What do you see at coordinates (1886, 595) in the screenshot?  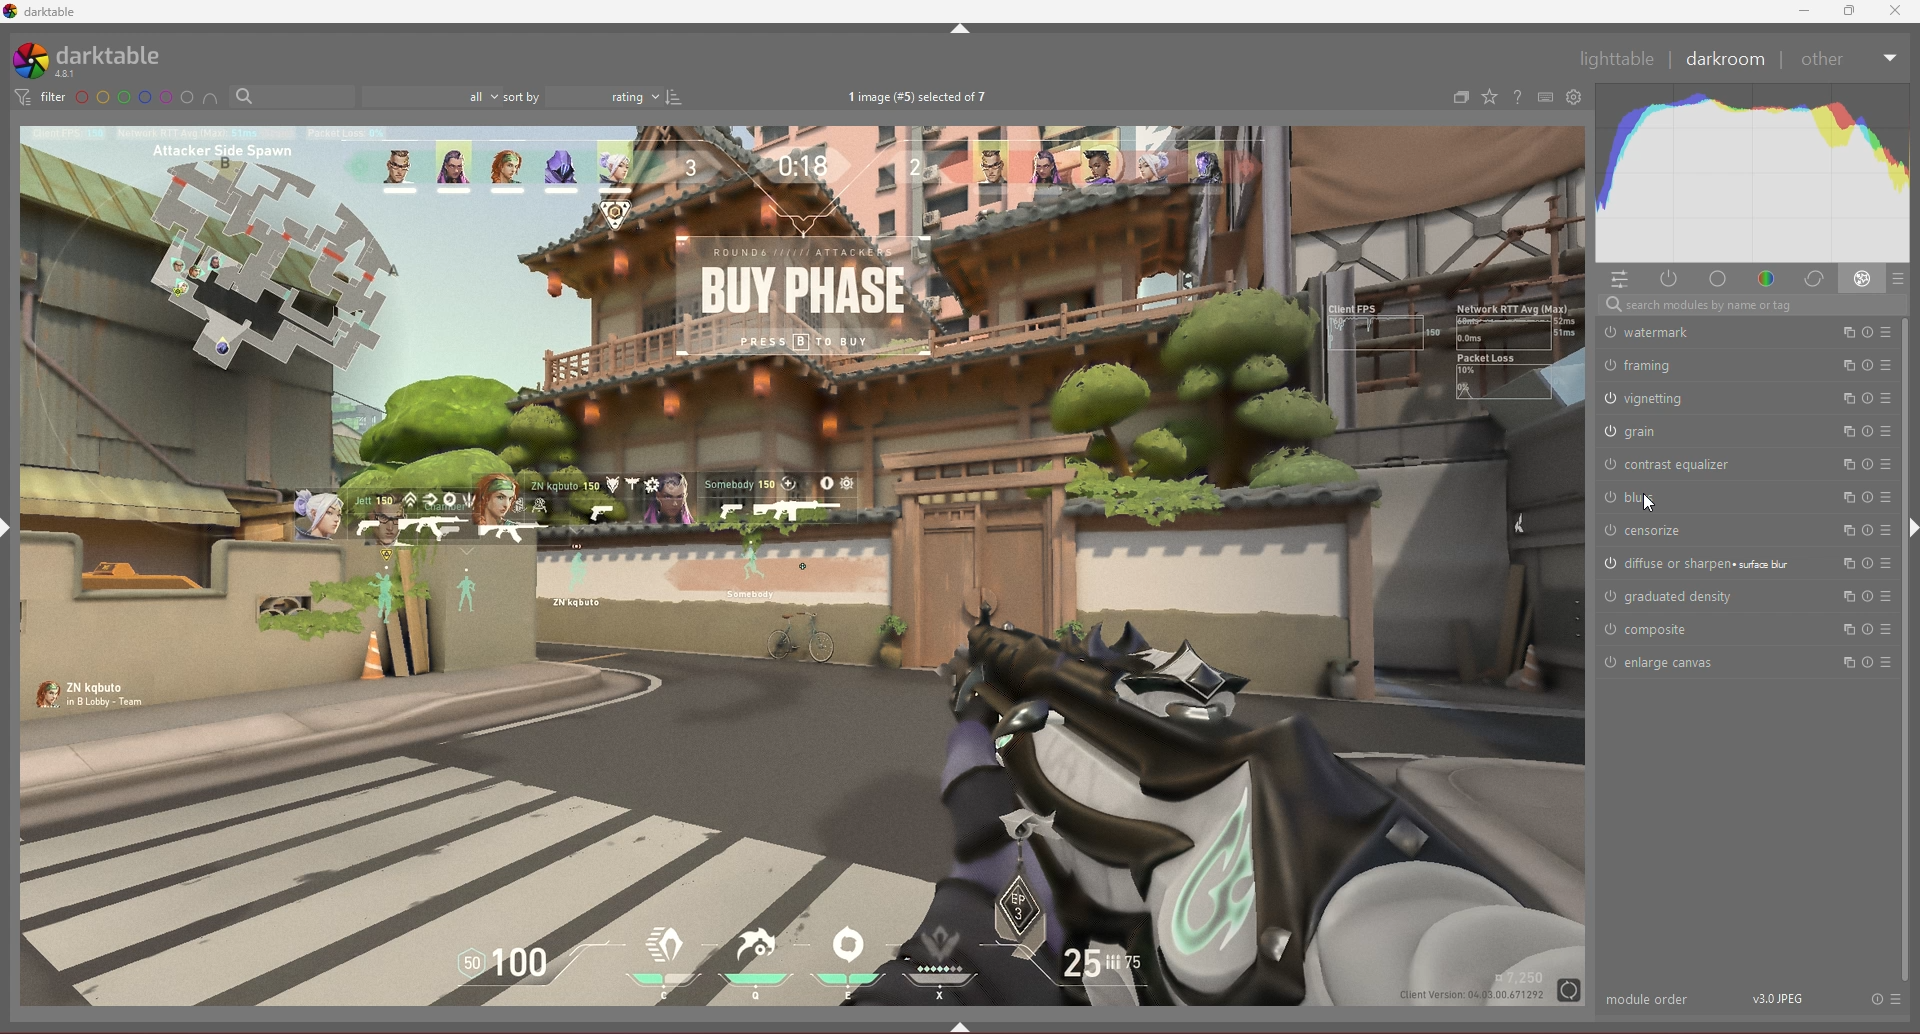 I see `presets` at bounding box center [1886, 595].